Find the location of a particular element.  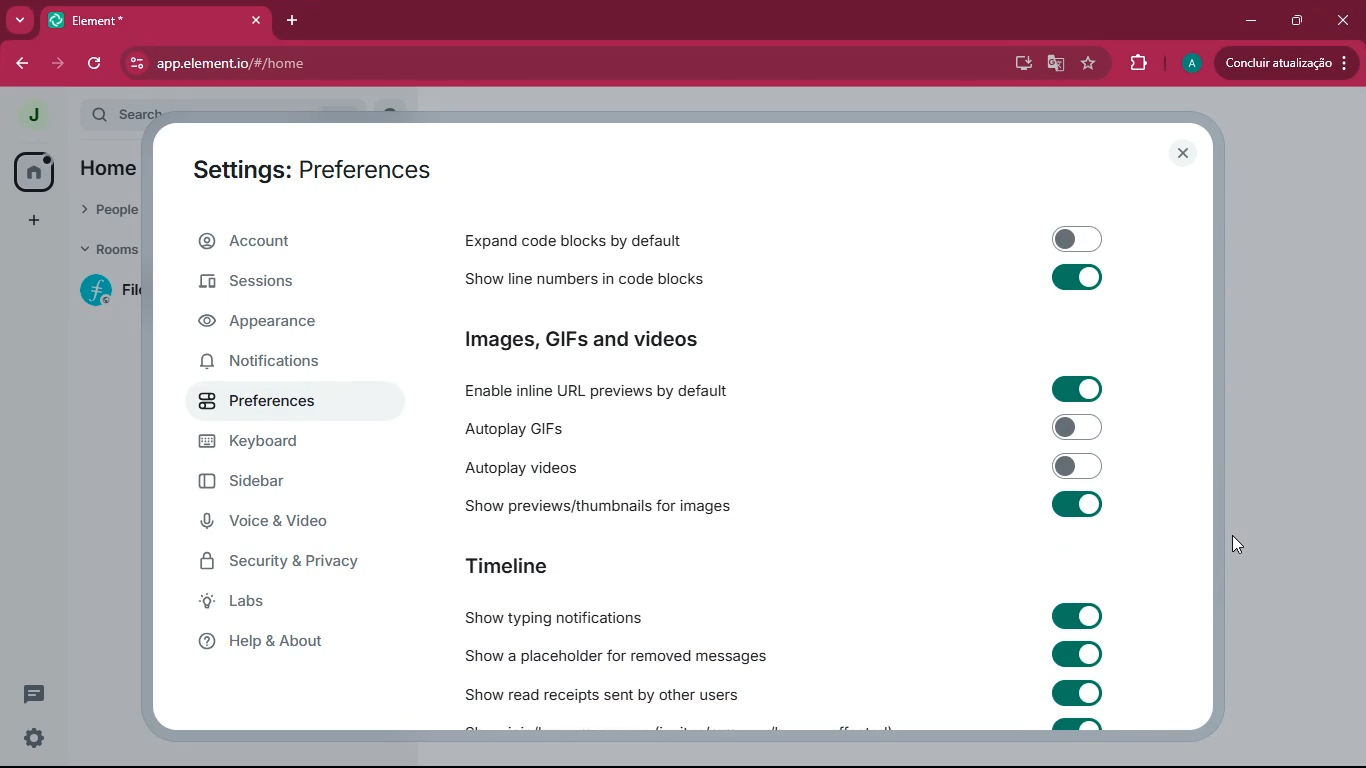

close tab is located at coordinates (256, 20).